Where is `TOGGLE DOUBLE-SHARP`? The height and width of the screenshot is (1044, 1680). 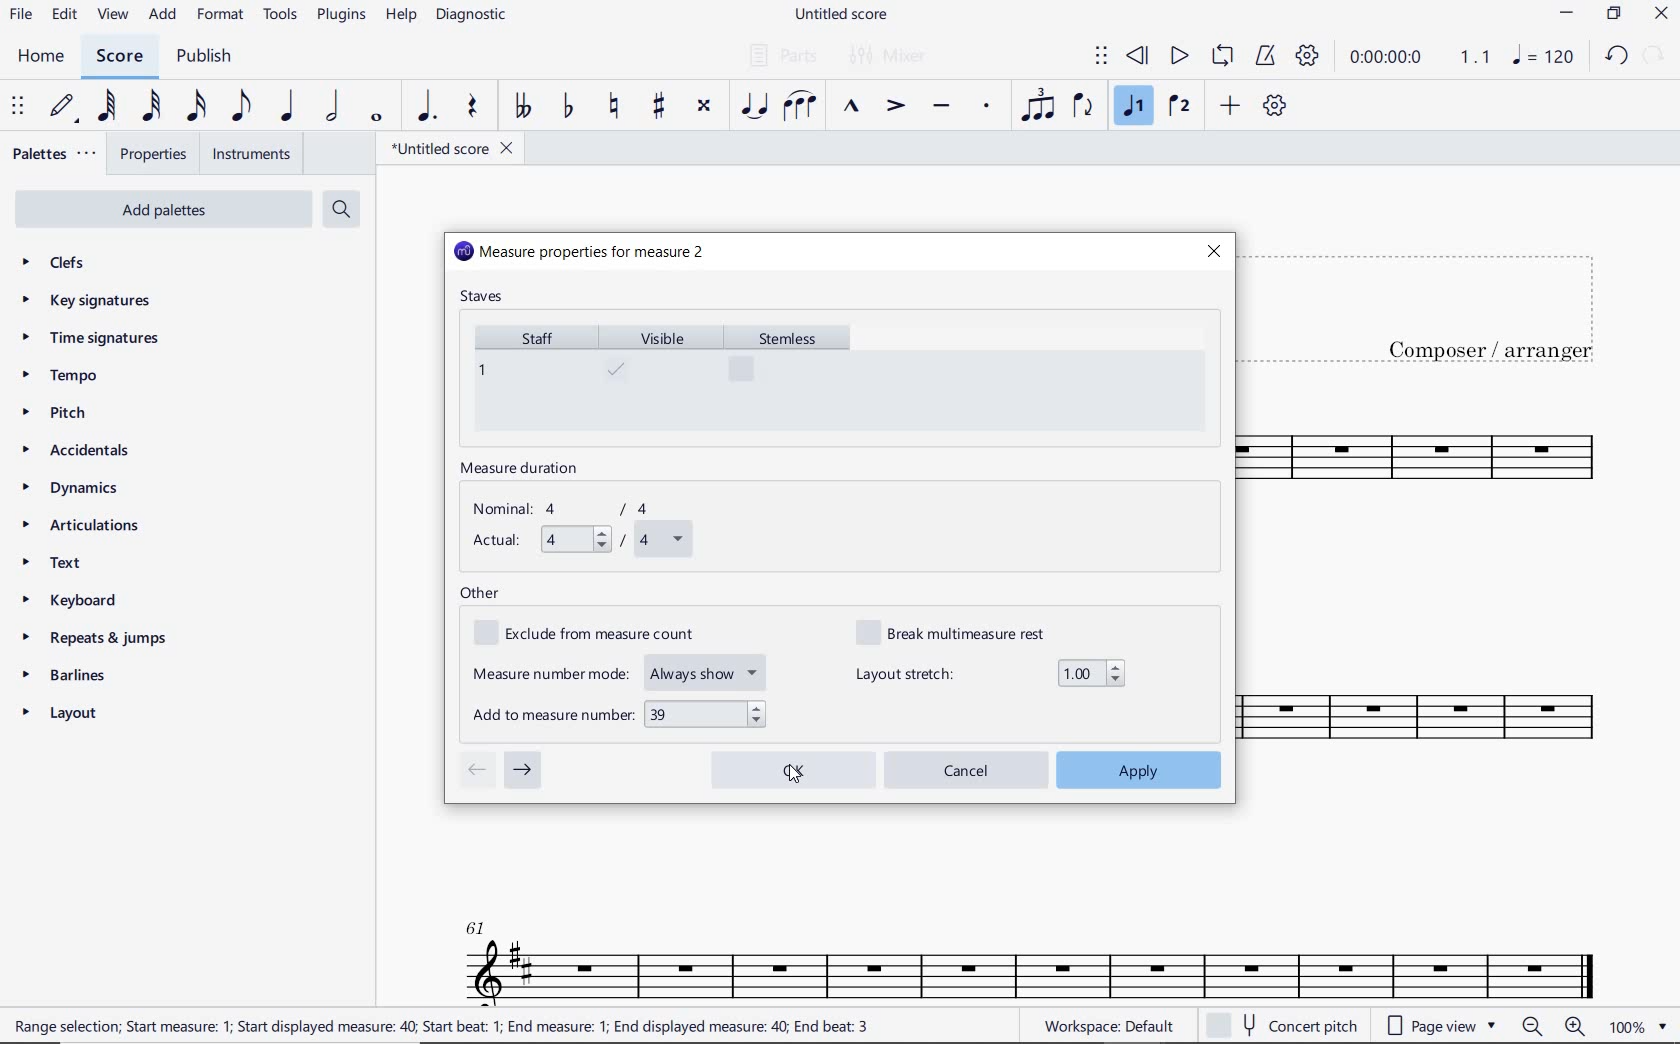 TOGGLE DOUBLE-SHARP is located at coordinates (703, 106).